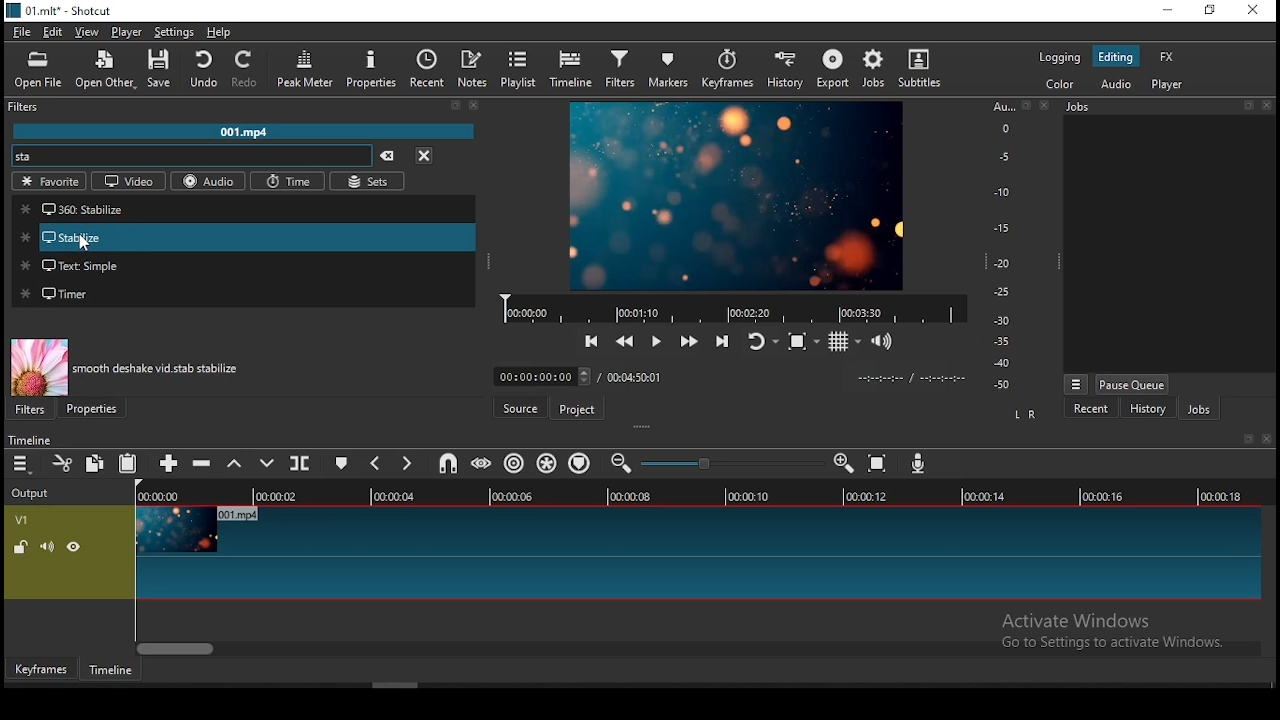 This screenshot has width=1280, height=720. What do you see at coordinates (406, 463) in the screenshot?
I see `next marker` at bounding box center [406, 463].